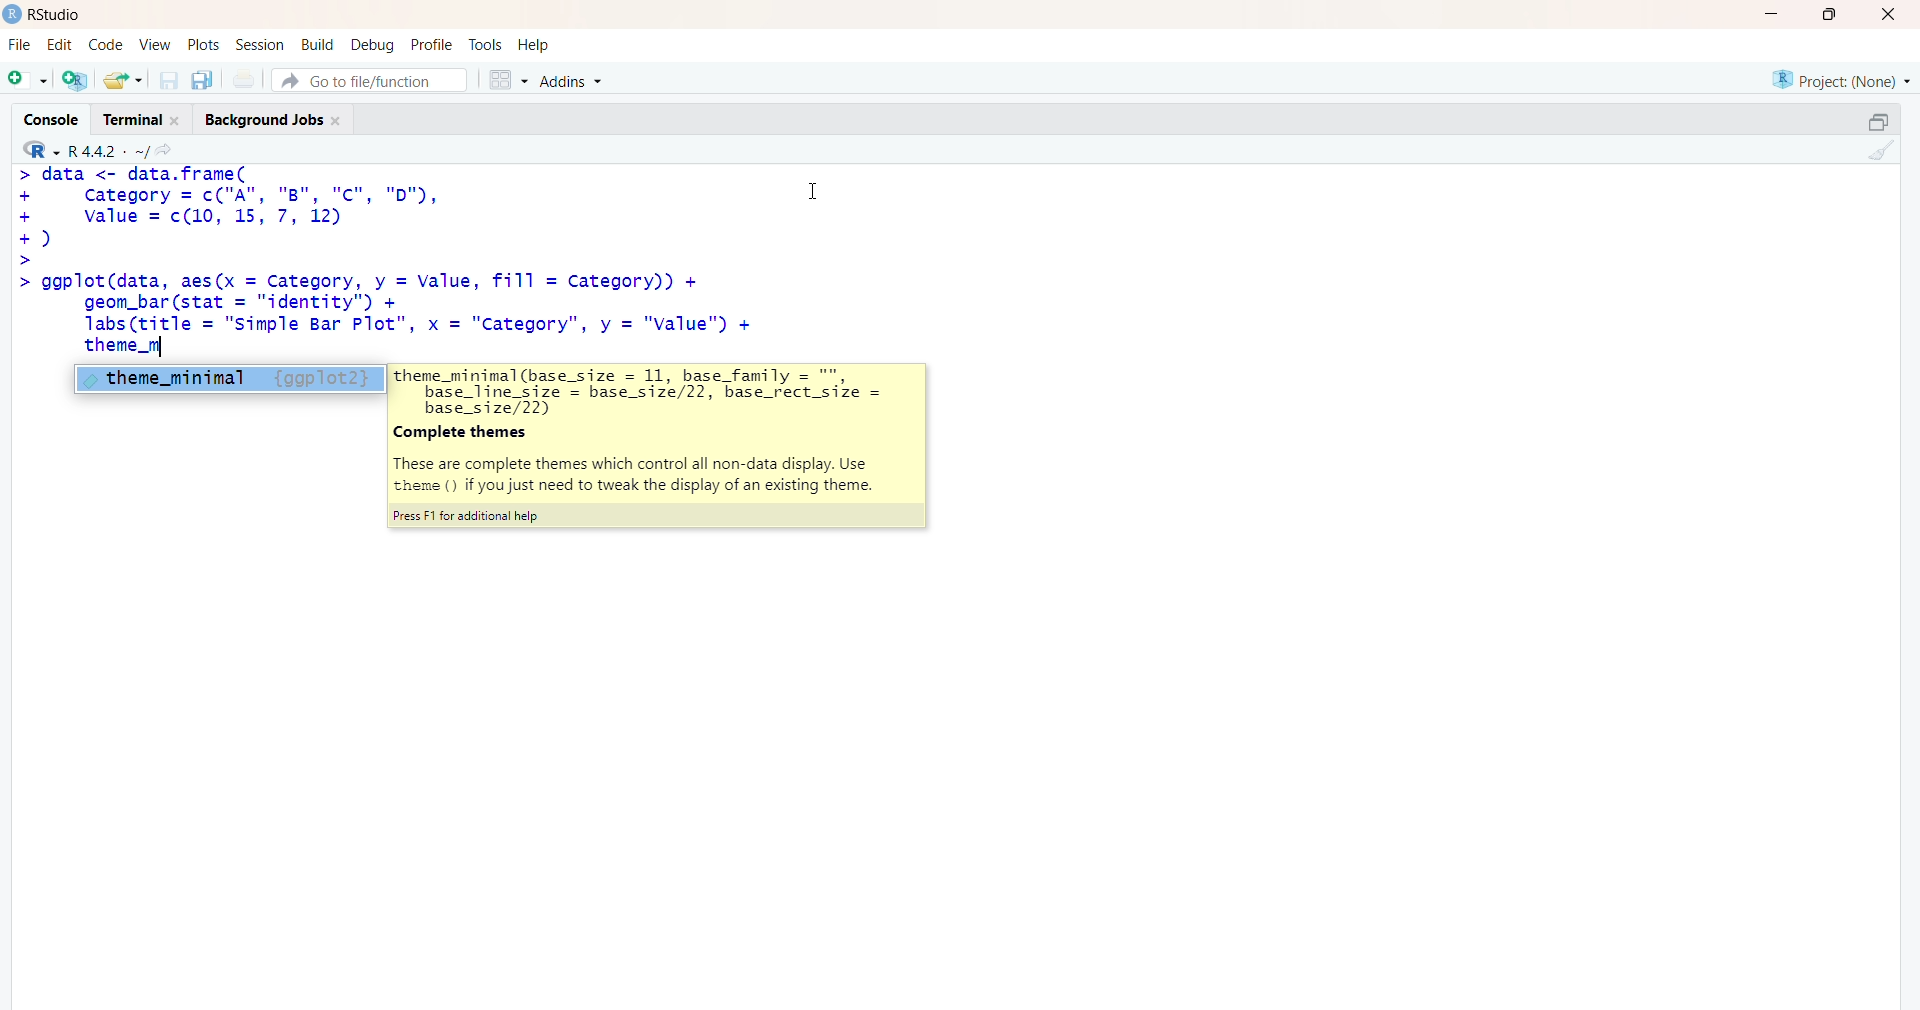 This screenshot has height=1010, width=1920. Describe the element at coordinates (660, 447) in the screenshot. I see `suggested - ‘theme_minimal(base_size = 11, base family = "",base_line_size = base_size/22, base_rect_size =base_size/22)Complete themesThese are complete themes which control all non-data display. Usetheme () if you just need to tweak the display of an existing theme.Press F1 for additional help.` at that location.